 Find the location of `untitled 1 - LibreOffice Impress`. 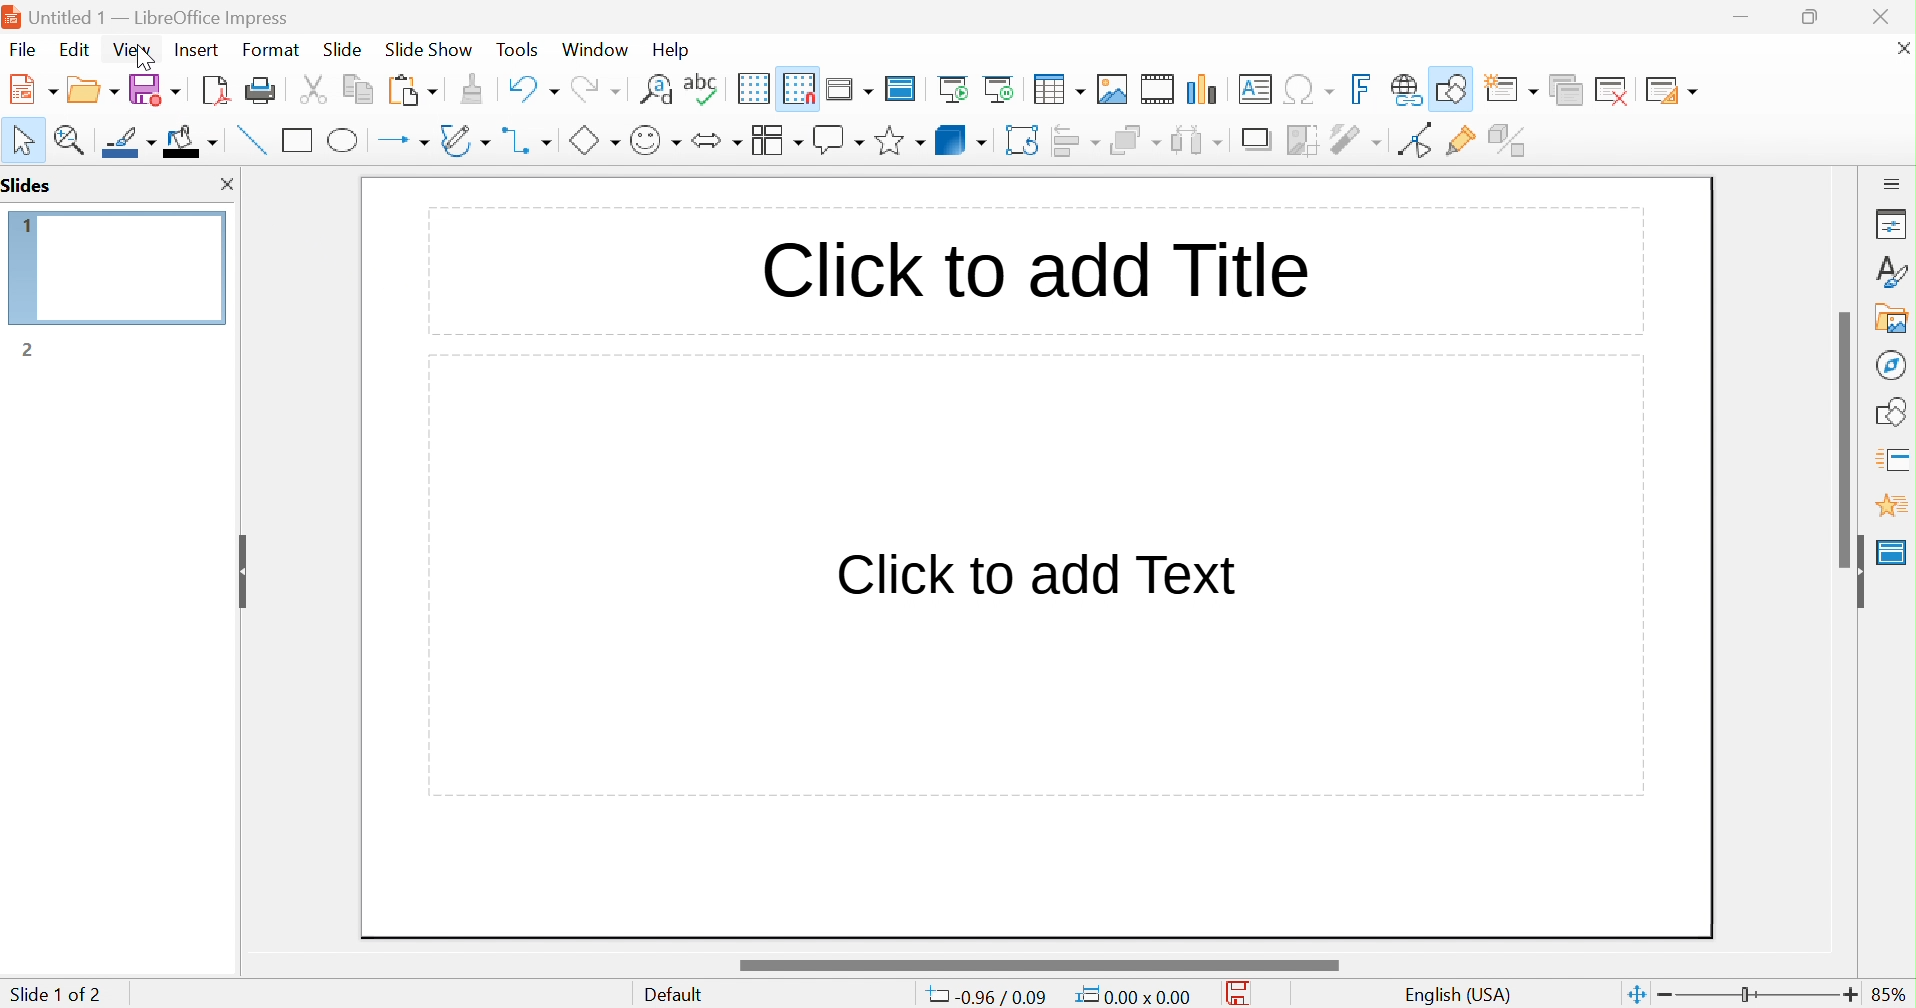

untitled 1 - LibreOffice Impress is located at coordinates (147, 15).